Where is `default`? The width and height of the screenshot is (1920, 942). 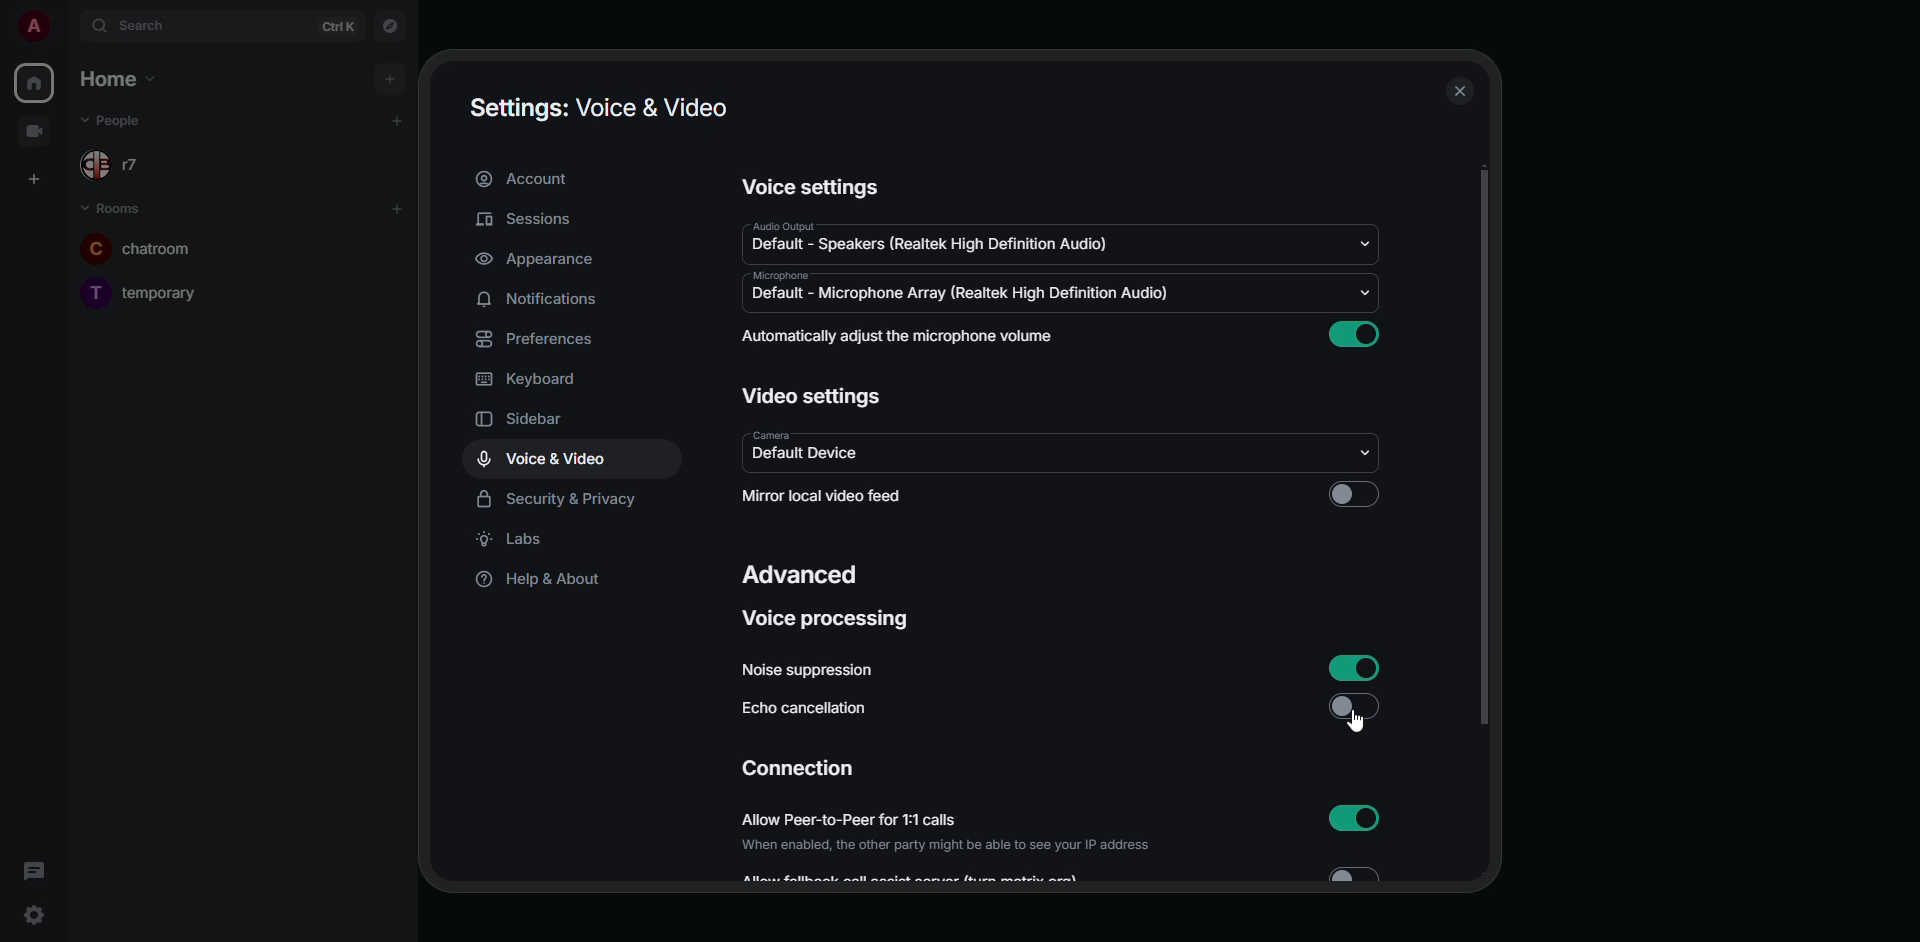 default is located at coordinates (806, 456).